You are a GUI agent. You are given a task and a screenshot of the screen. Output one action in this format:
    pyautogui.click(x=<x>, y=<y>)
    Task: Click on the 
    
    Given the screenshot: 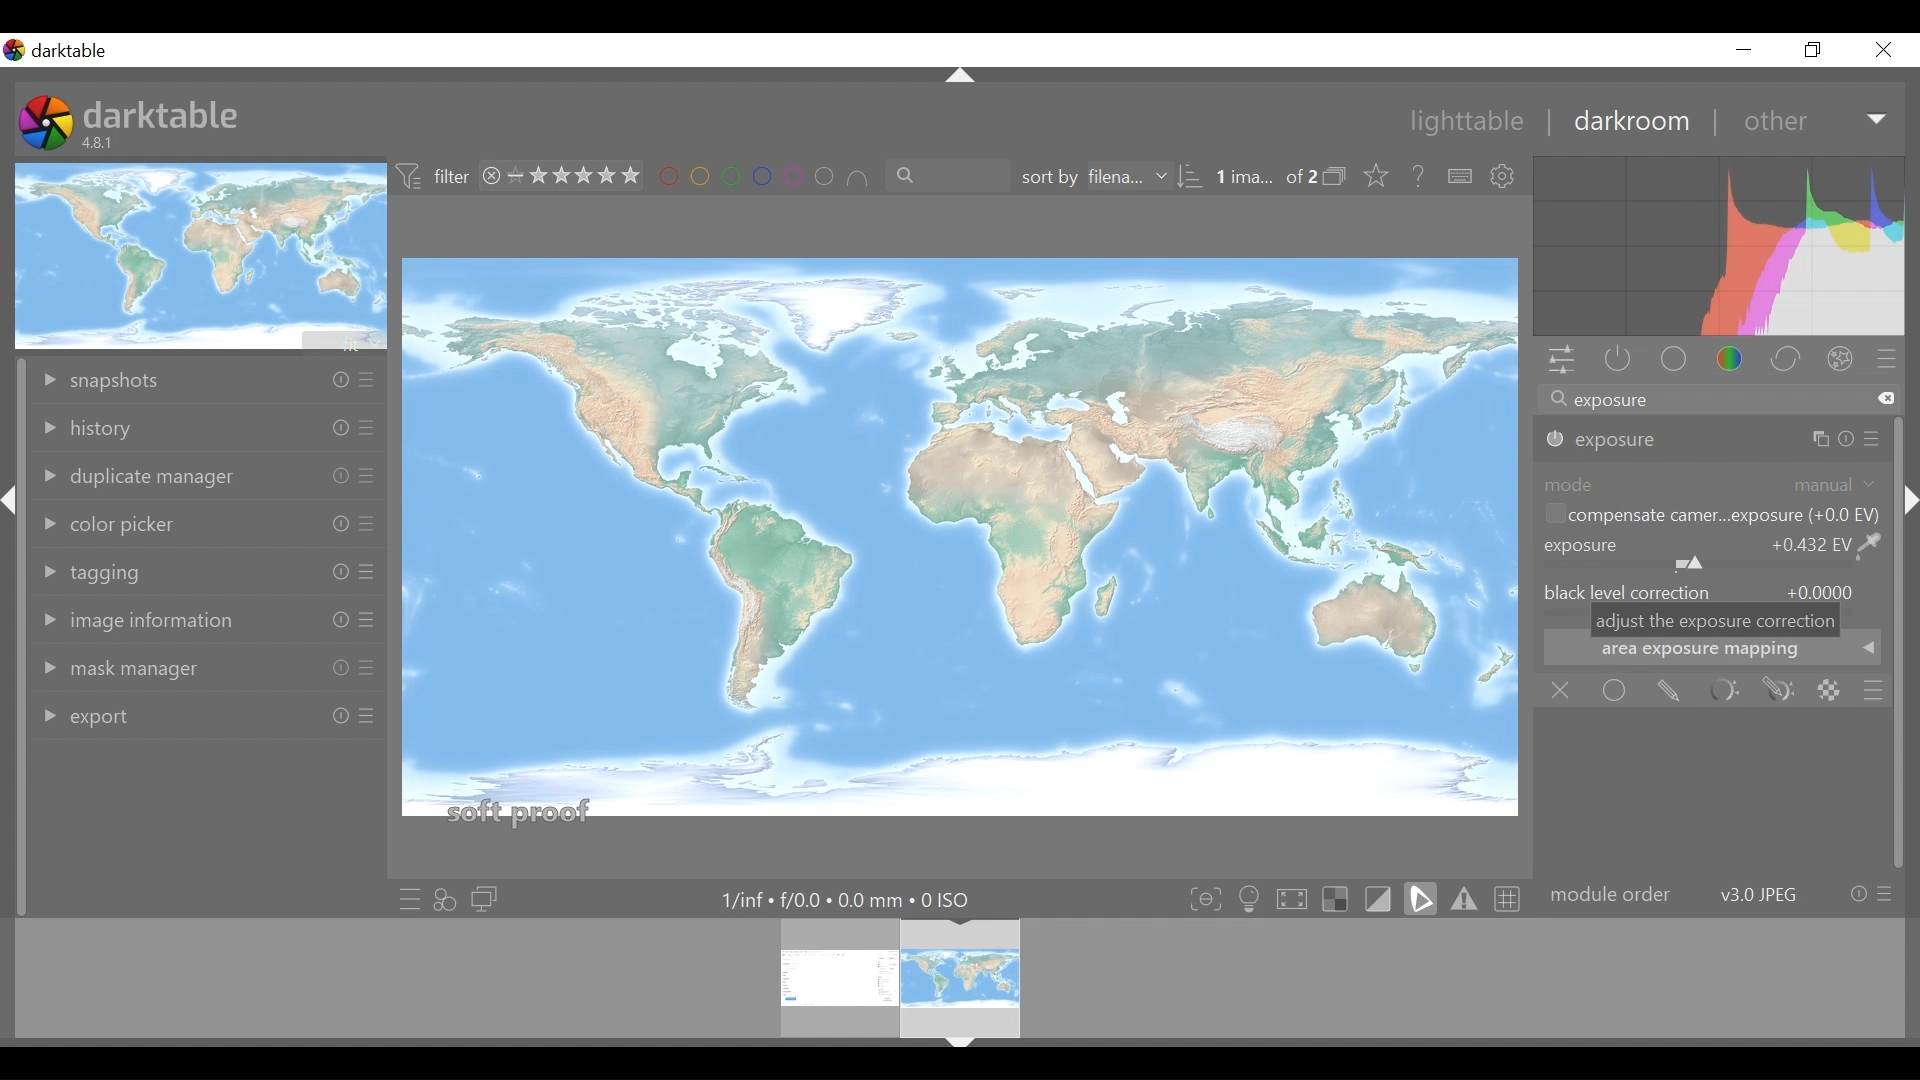 What is the action you would take?
    pyautogui.click(x=1905, y=505)
    